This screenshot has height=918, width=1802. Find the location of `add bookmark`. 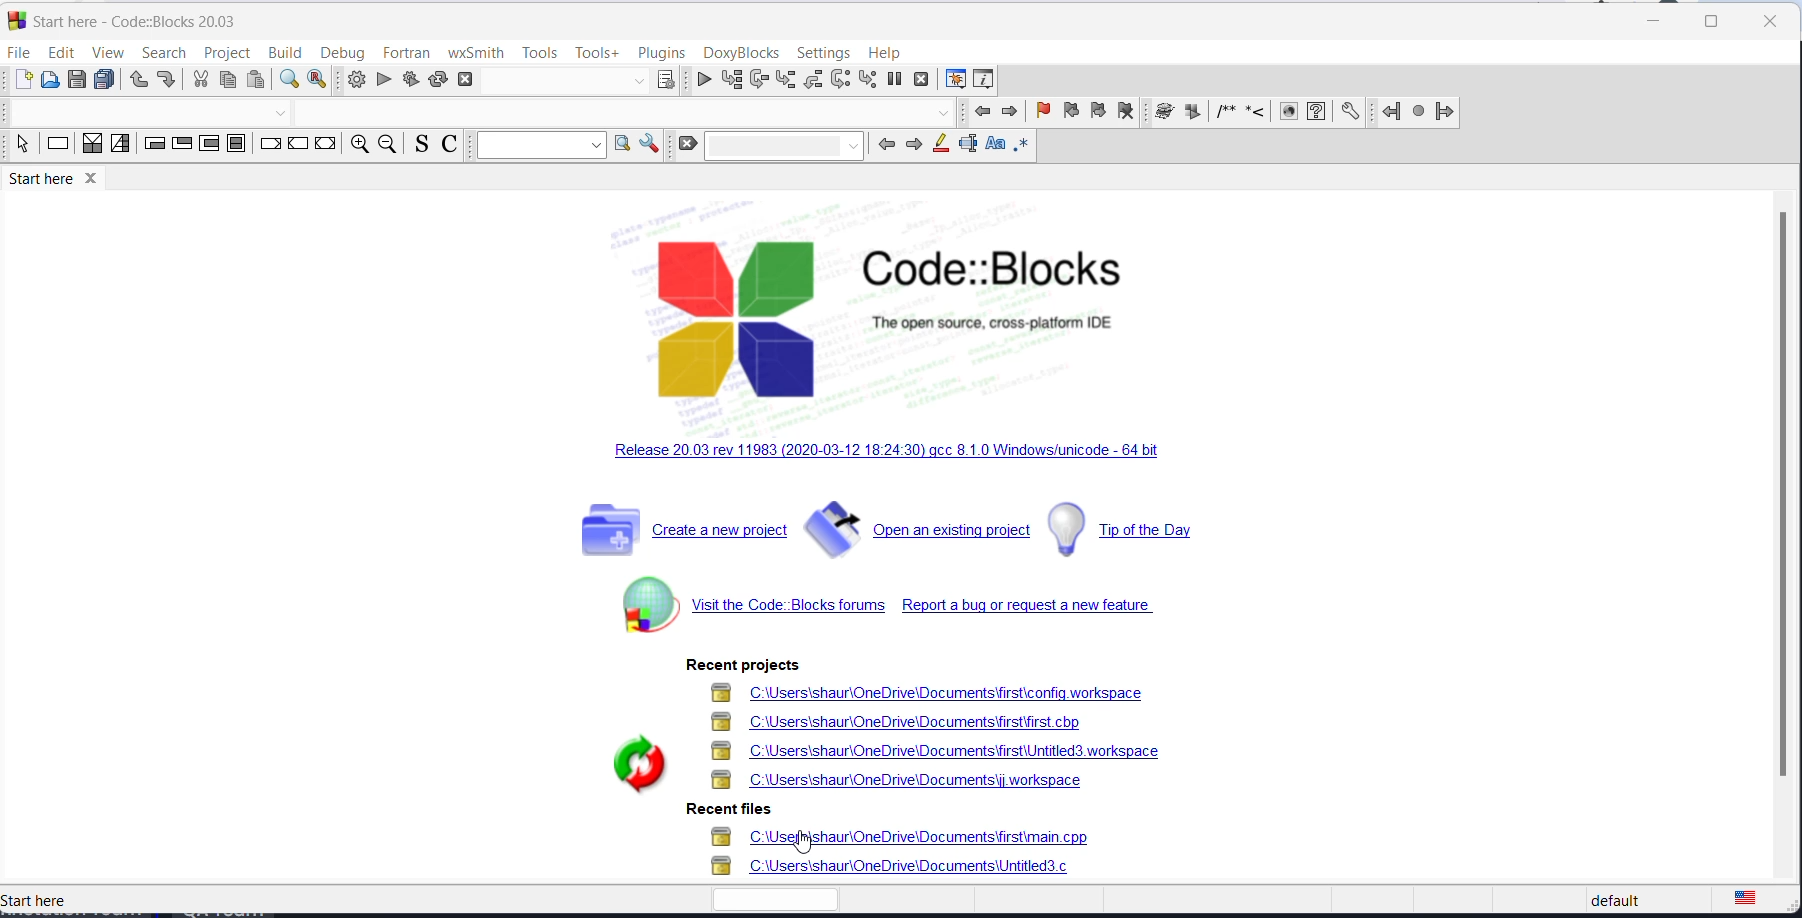

add bookmark is located at coordinates (1041, 112).